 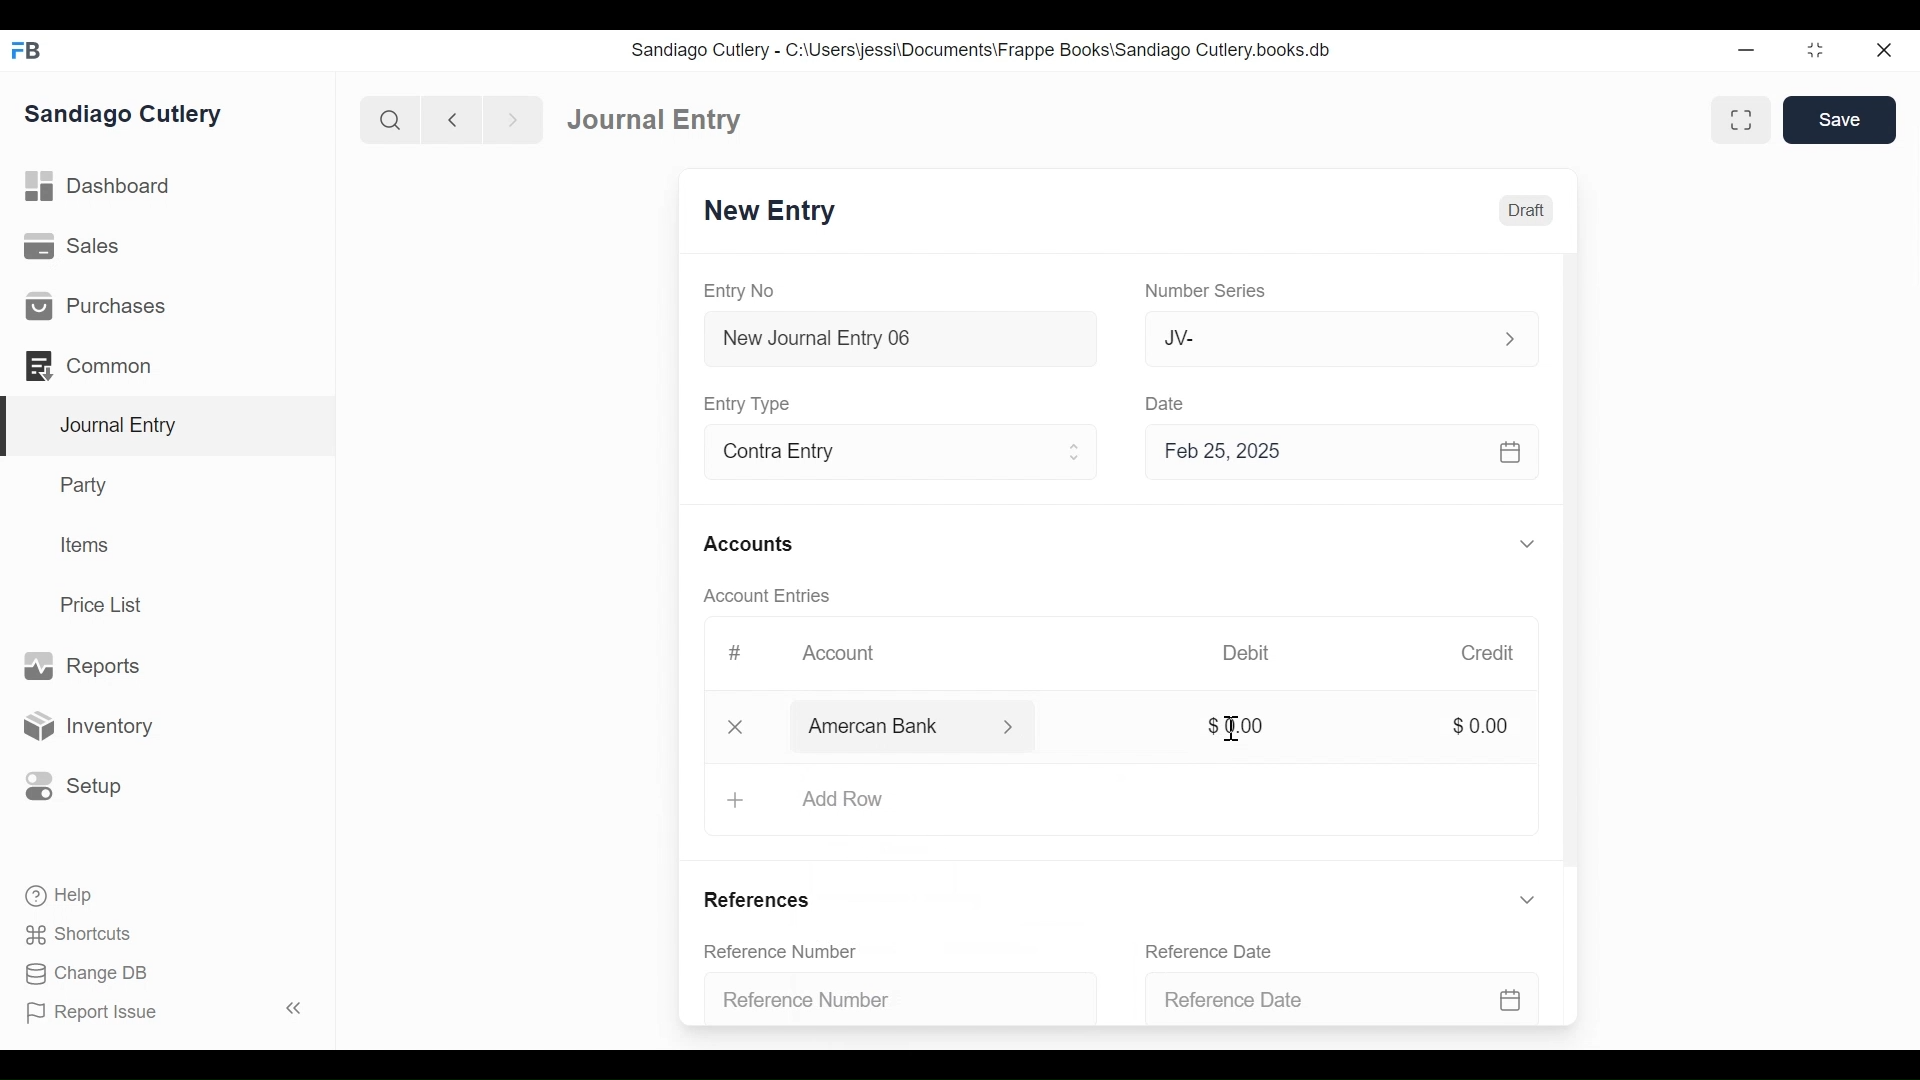 What do you see at coordinates (1887, 49) in the screenshot?
I see `Close` at bounding box center [1887, 49].